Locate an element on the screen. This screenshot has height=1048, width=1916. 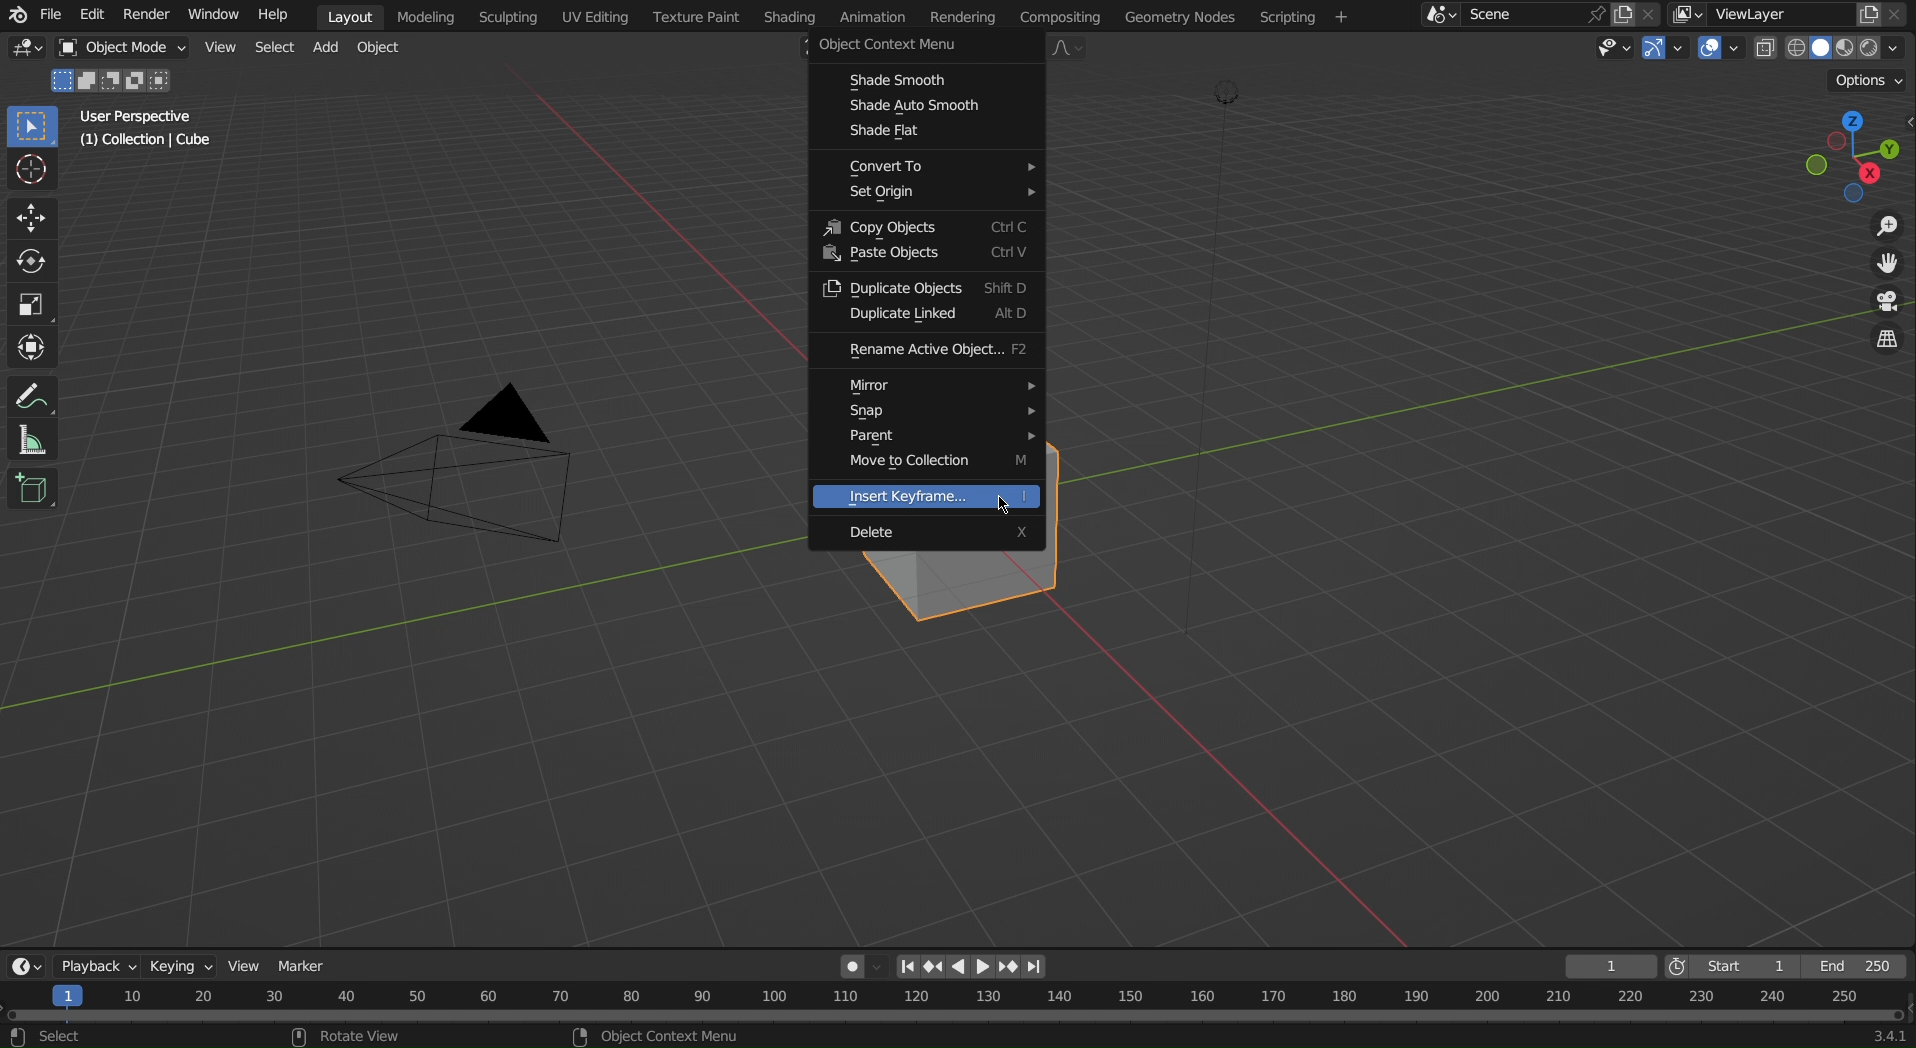
Close is located at coordinates (1902, 15).